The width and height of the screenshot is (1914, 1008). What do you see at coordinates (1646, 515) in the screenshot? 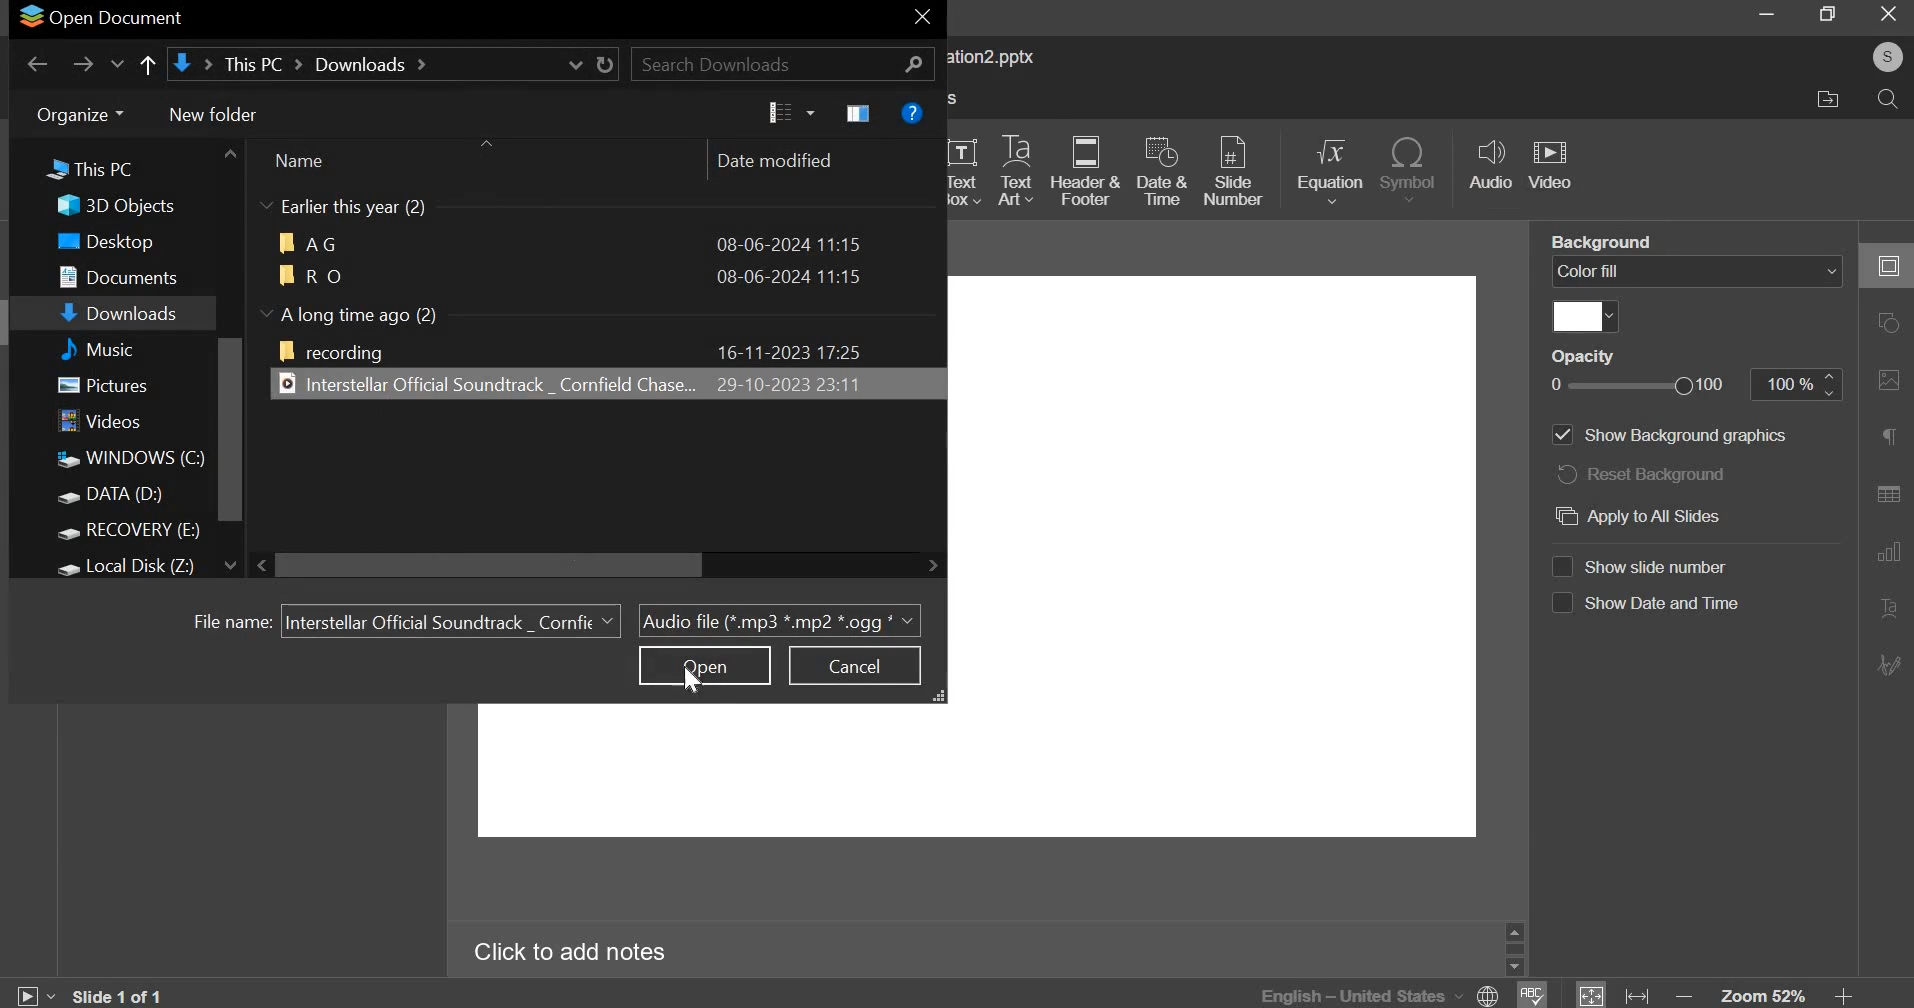
I see `apply to all slides` at bounding box center [1646, 515].